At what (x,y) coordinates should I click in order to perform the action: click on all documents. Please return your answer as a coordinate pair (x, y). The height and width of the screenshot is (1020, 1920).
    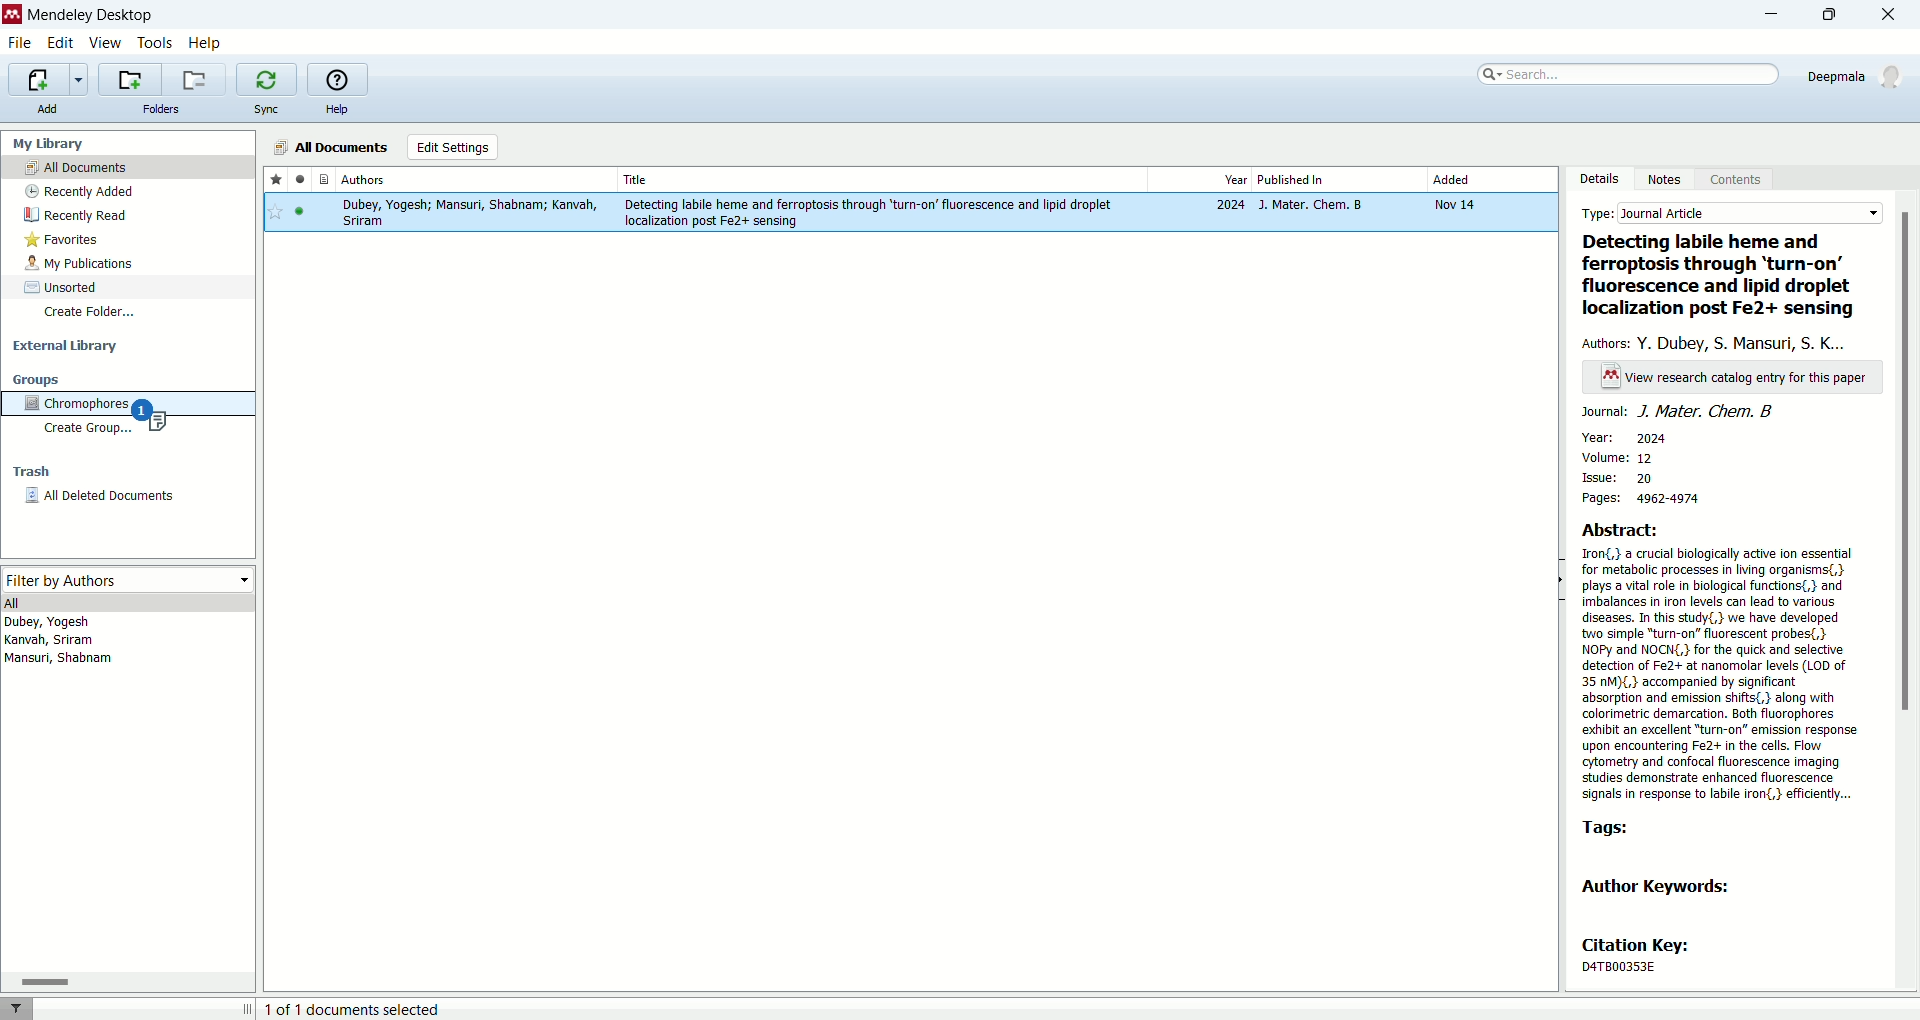
    Looking at the image, I should click on (128, 168).